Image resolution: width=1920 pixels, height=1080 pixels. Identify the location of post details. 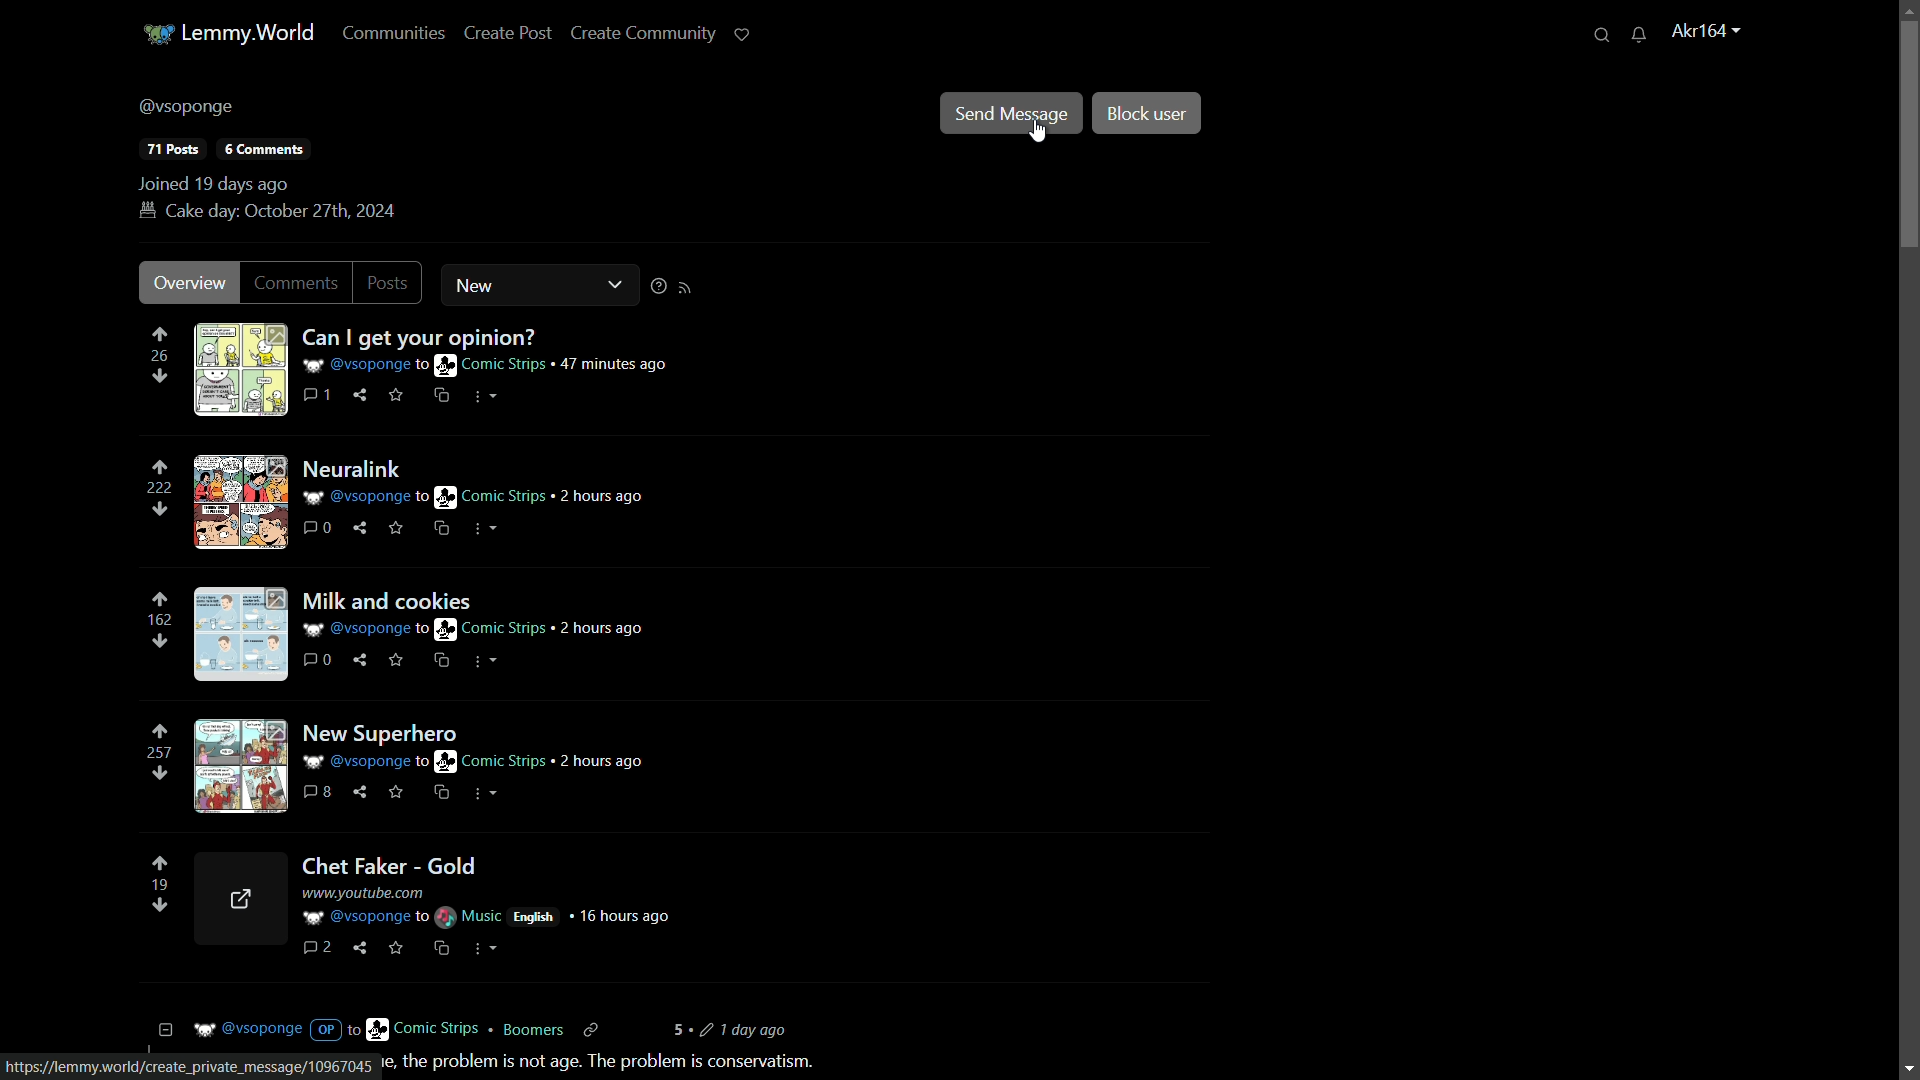
(480, 498).